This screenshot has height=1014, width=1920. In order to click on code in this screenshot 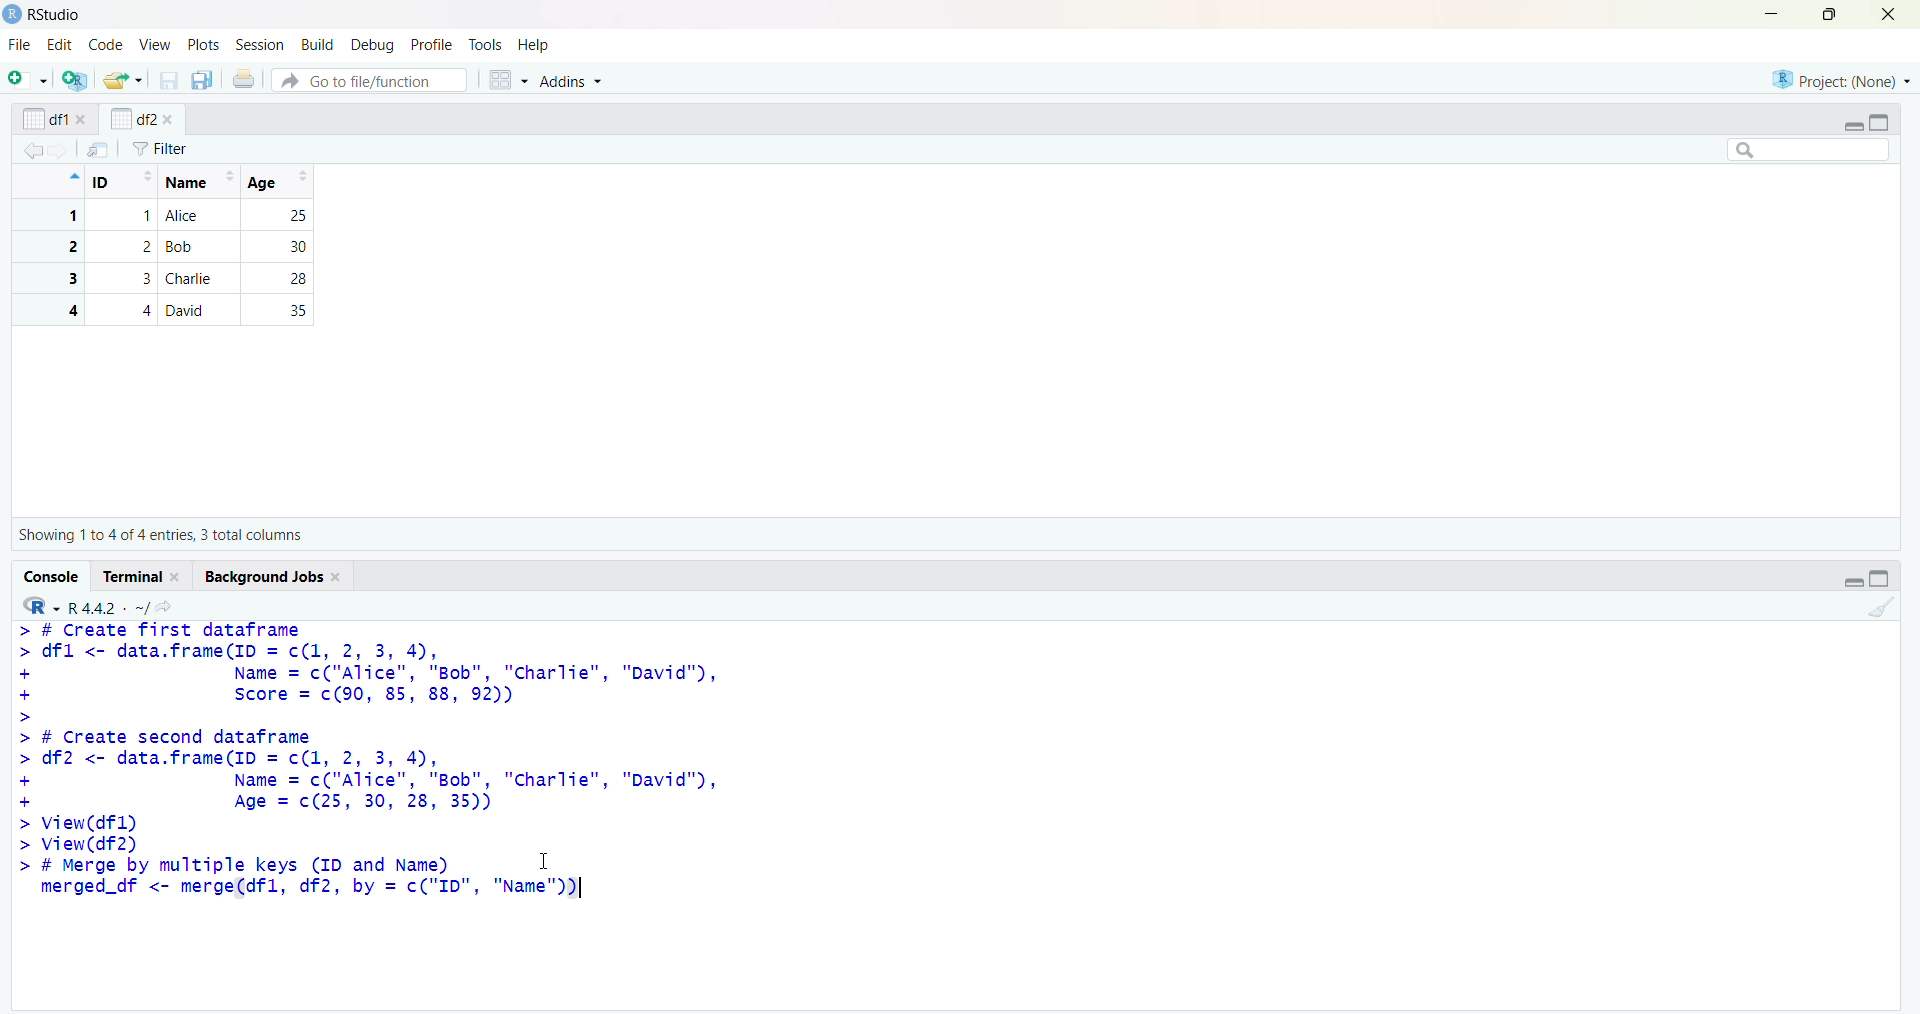, I will do `click(107, 44)`.